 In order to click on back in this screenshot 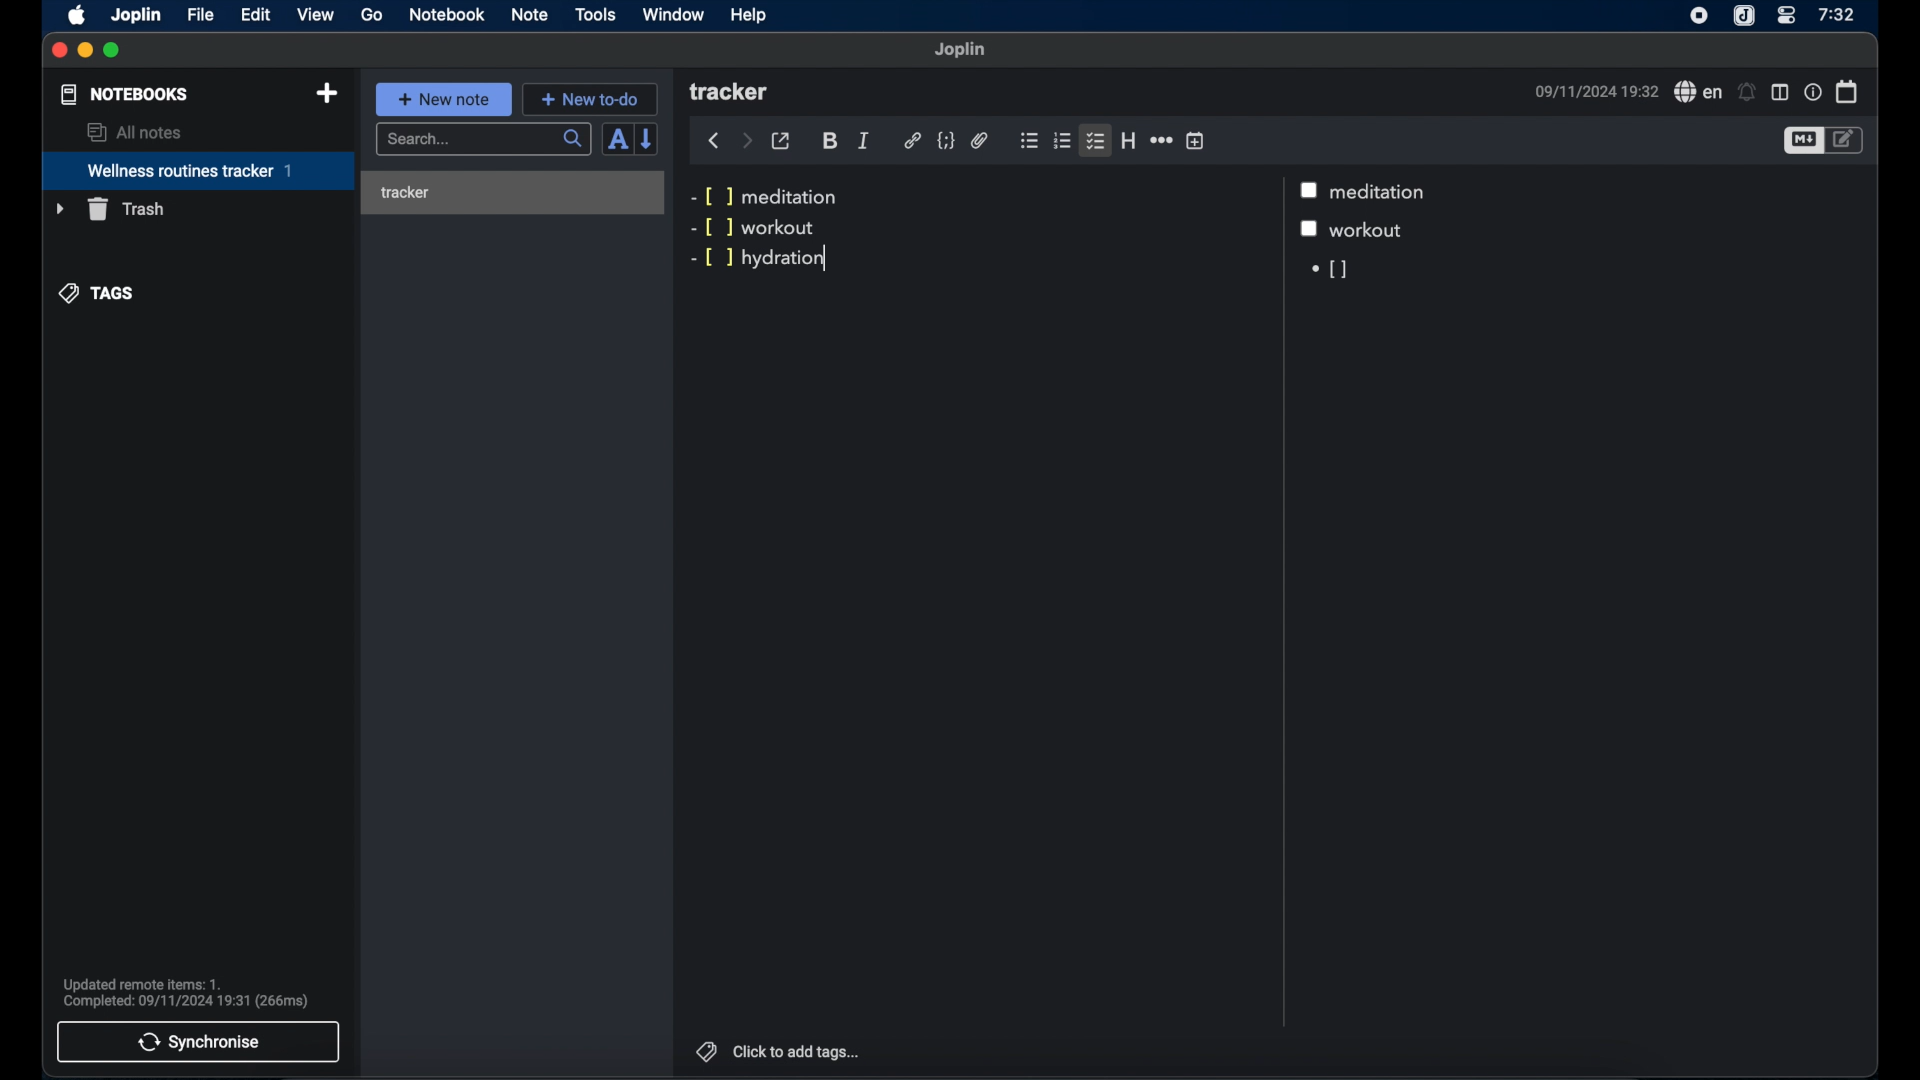, I will do `click(713, 141)`.